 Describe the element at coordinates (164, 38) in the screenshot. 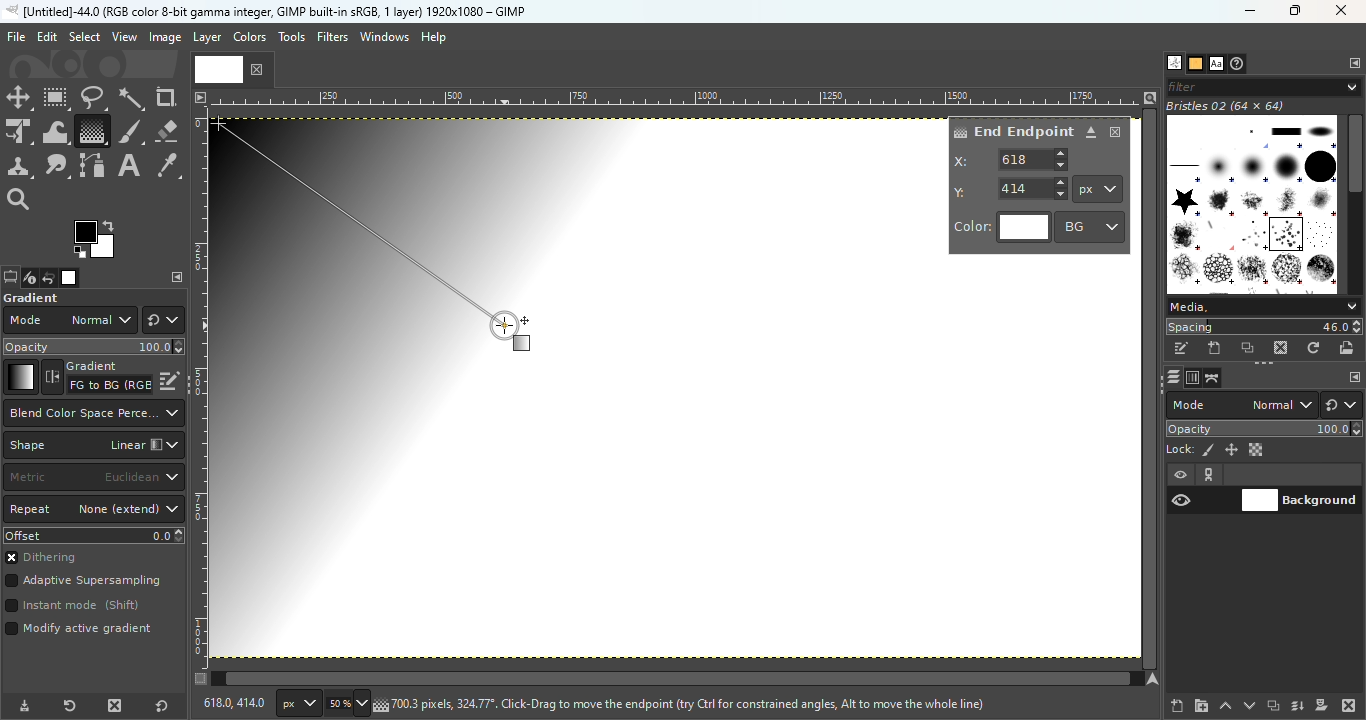

I see `Image` at that location.